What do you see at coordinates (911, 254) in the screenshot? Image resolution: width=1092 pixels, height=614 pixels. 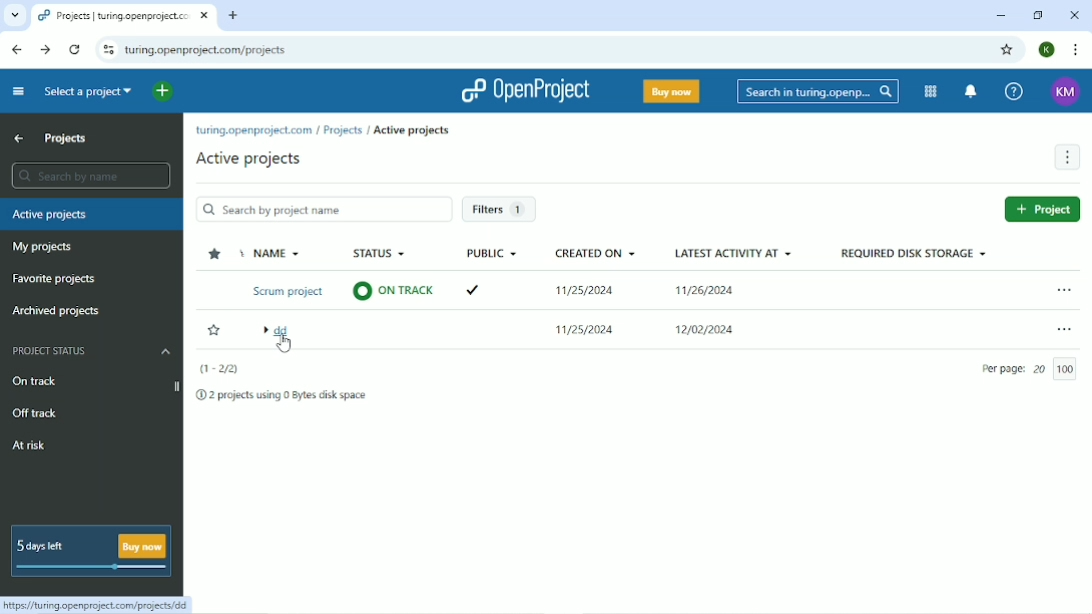 I see `Required disk storage` at bounding box center [911, 254].